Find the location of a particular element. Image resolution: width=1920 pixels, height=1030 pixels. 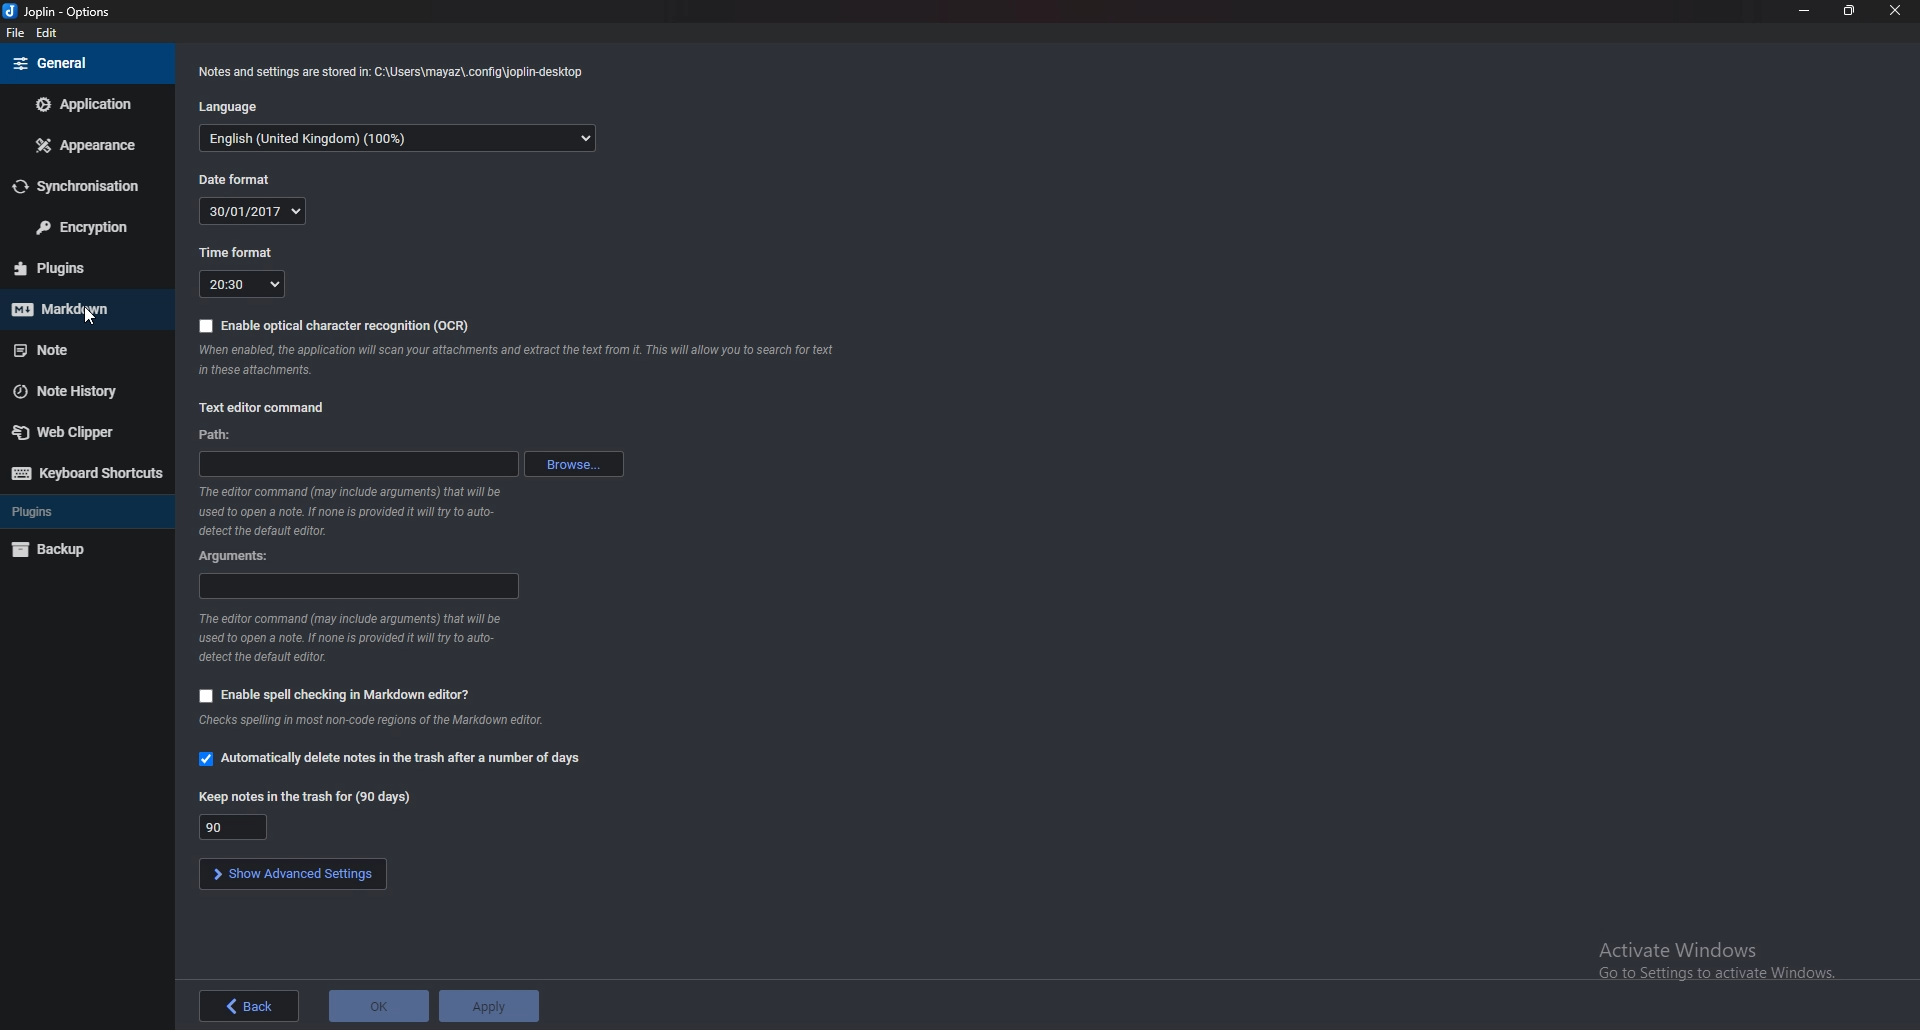

ok is located at coordinates (378, 1004).